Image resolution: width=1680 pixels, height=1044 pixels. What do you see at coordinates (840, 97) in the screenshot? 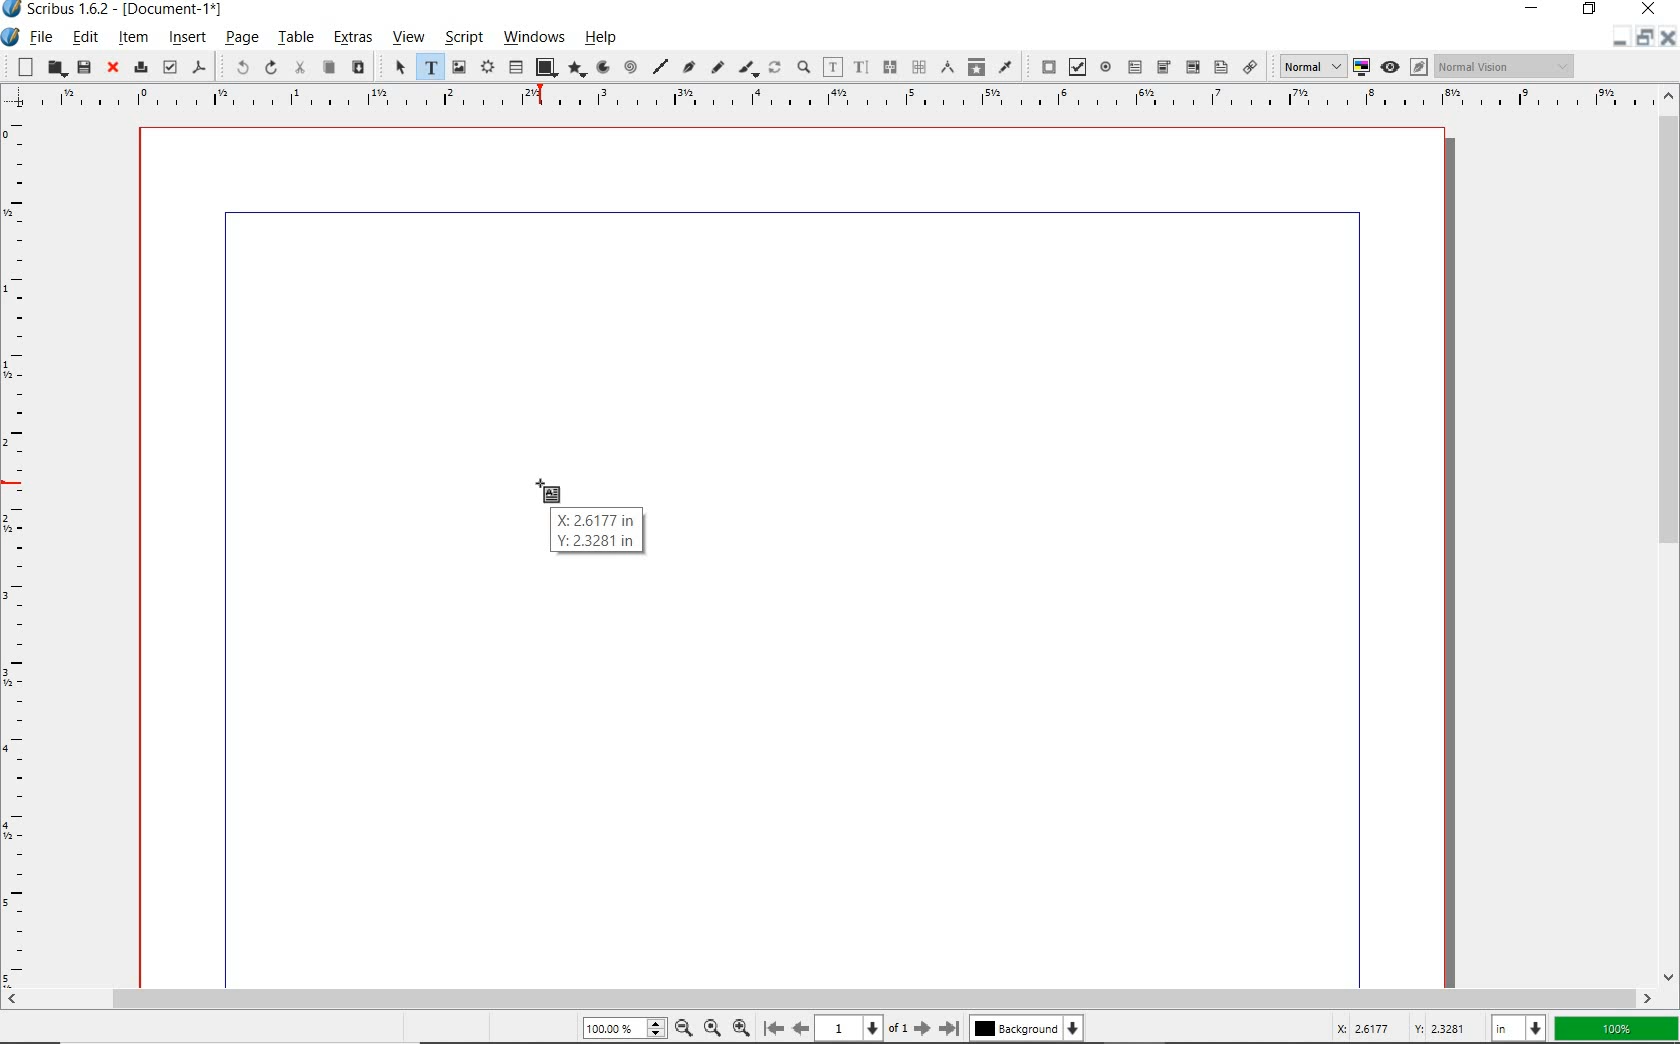
I see `Horizontal Margins` at bounding box center [840, 97].